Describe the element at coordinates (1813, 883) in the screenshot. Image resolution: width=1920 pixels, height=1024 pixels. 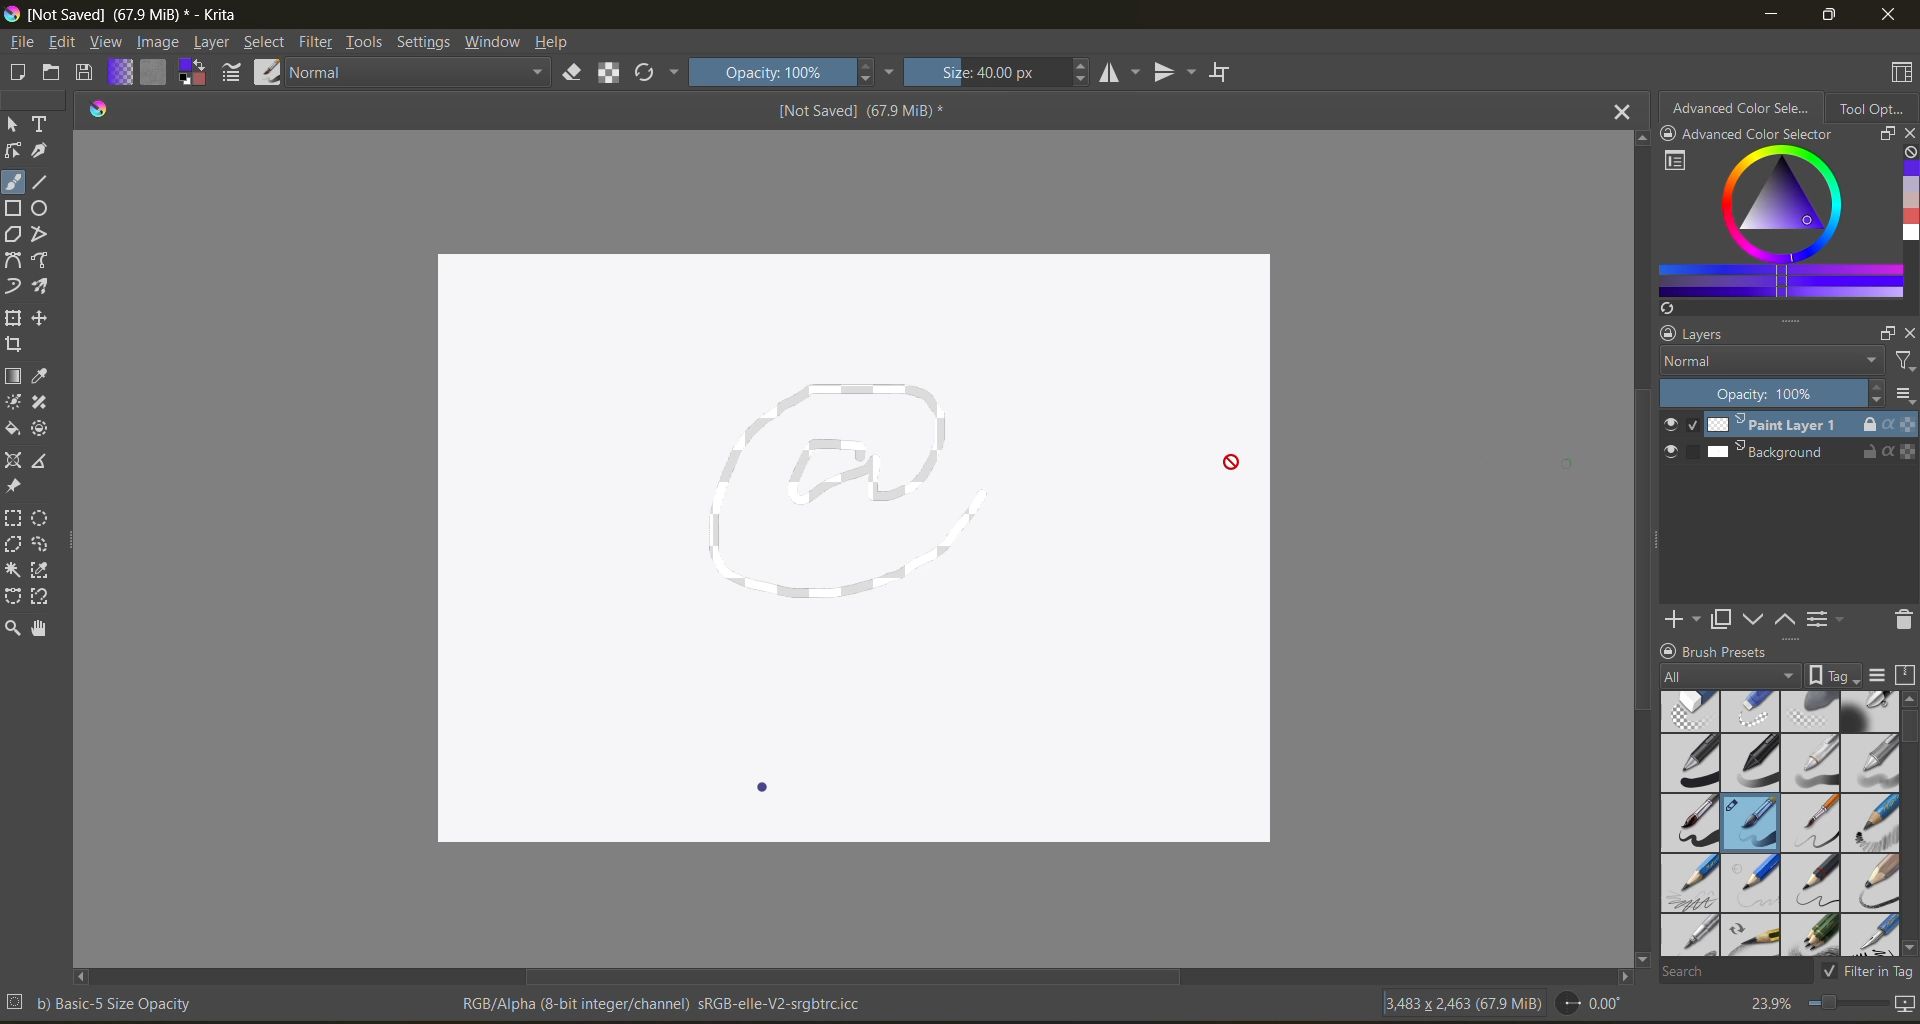
I see `pencil` at that location.